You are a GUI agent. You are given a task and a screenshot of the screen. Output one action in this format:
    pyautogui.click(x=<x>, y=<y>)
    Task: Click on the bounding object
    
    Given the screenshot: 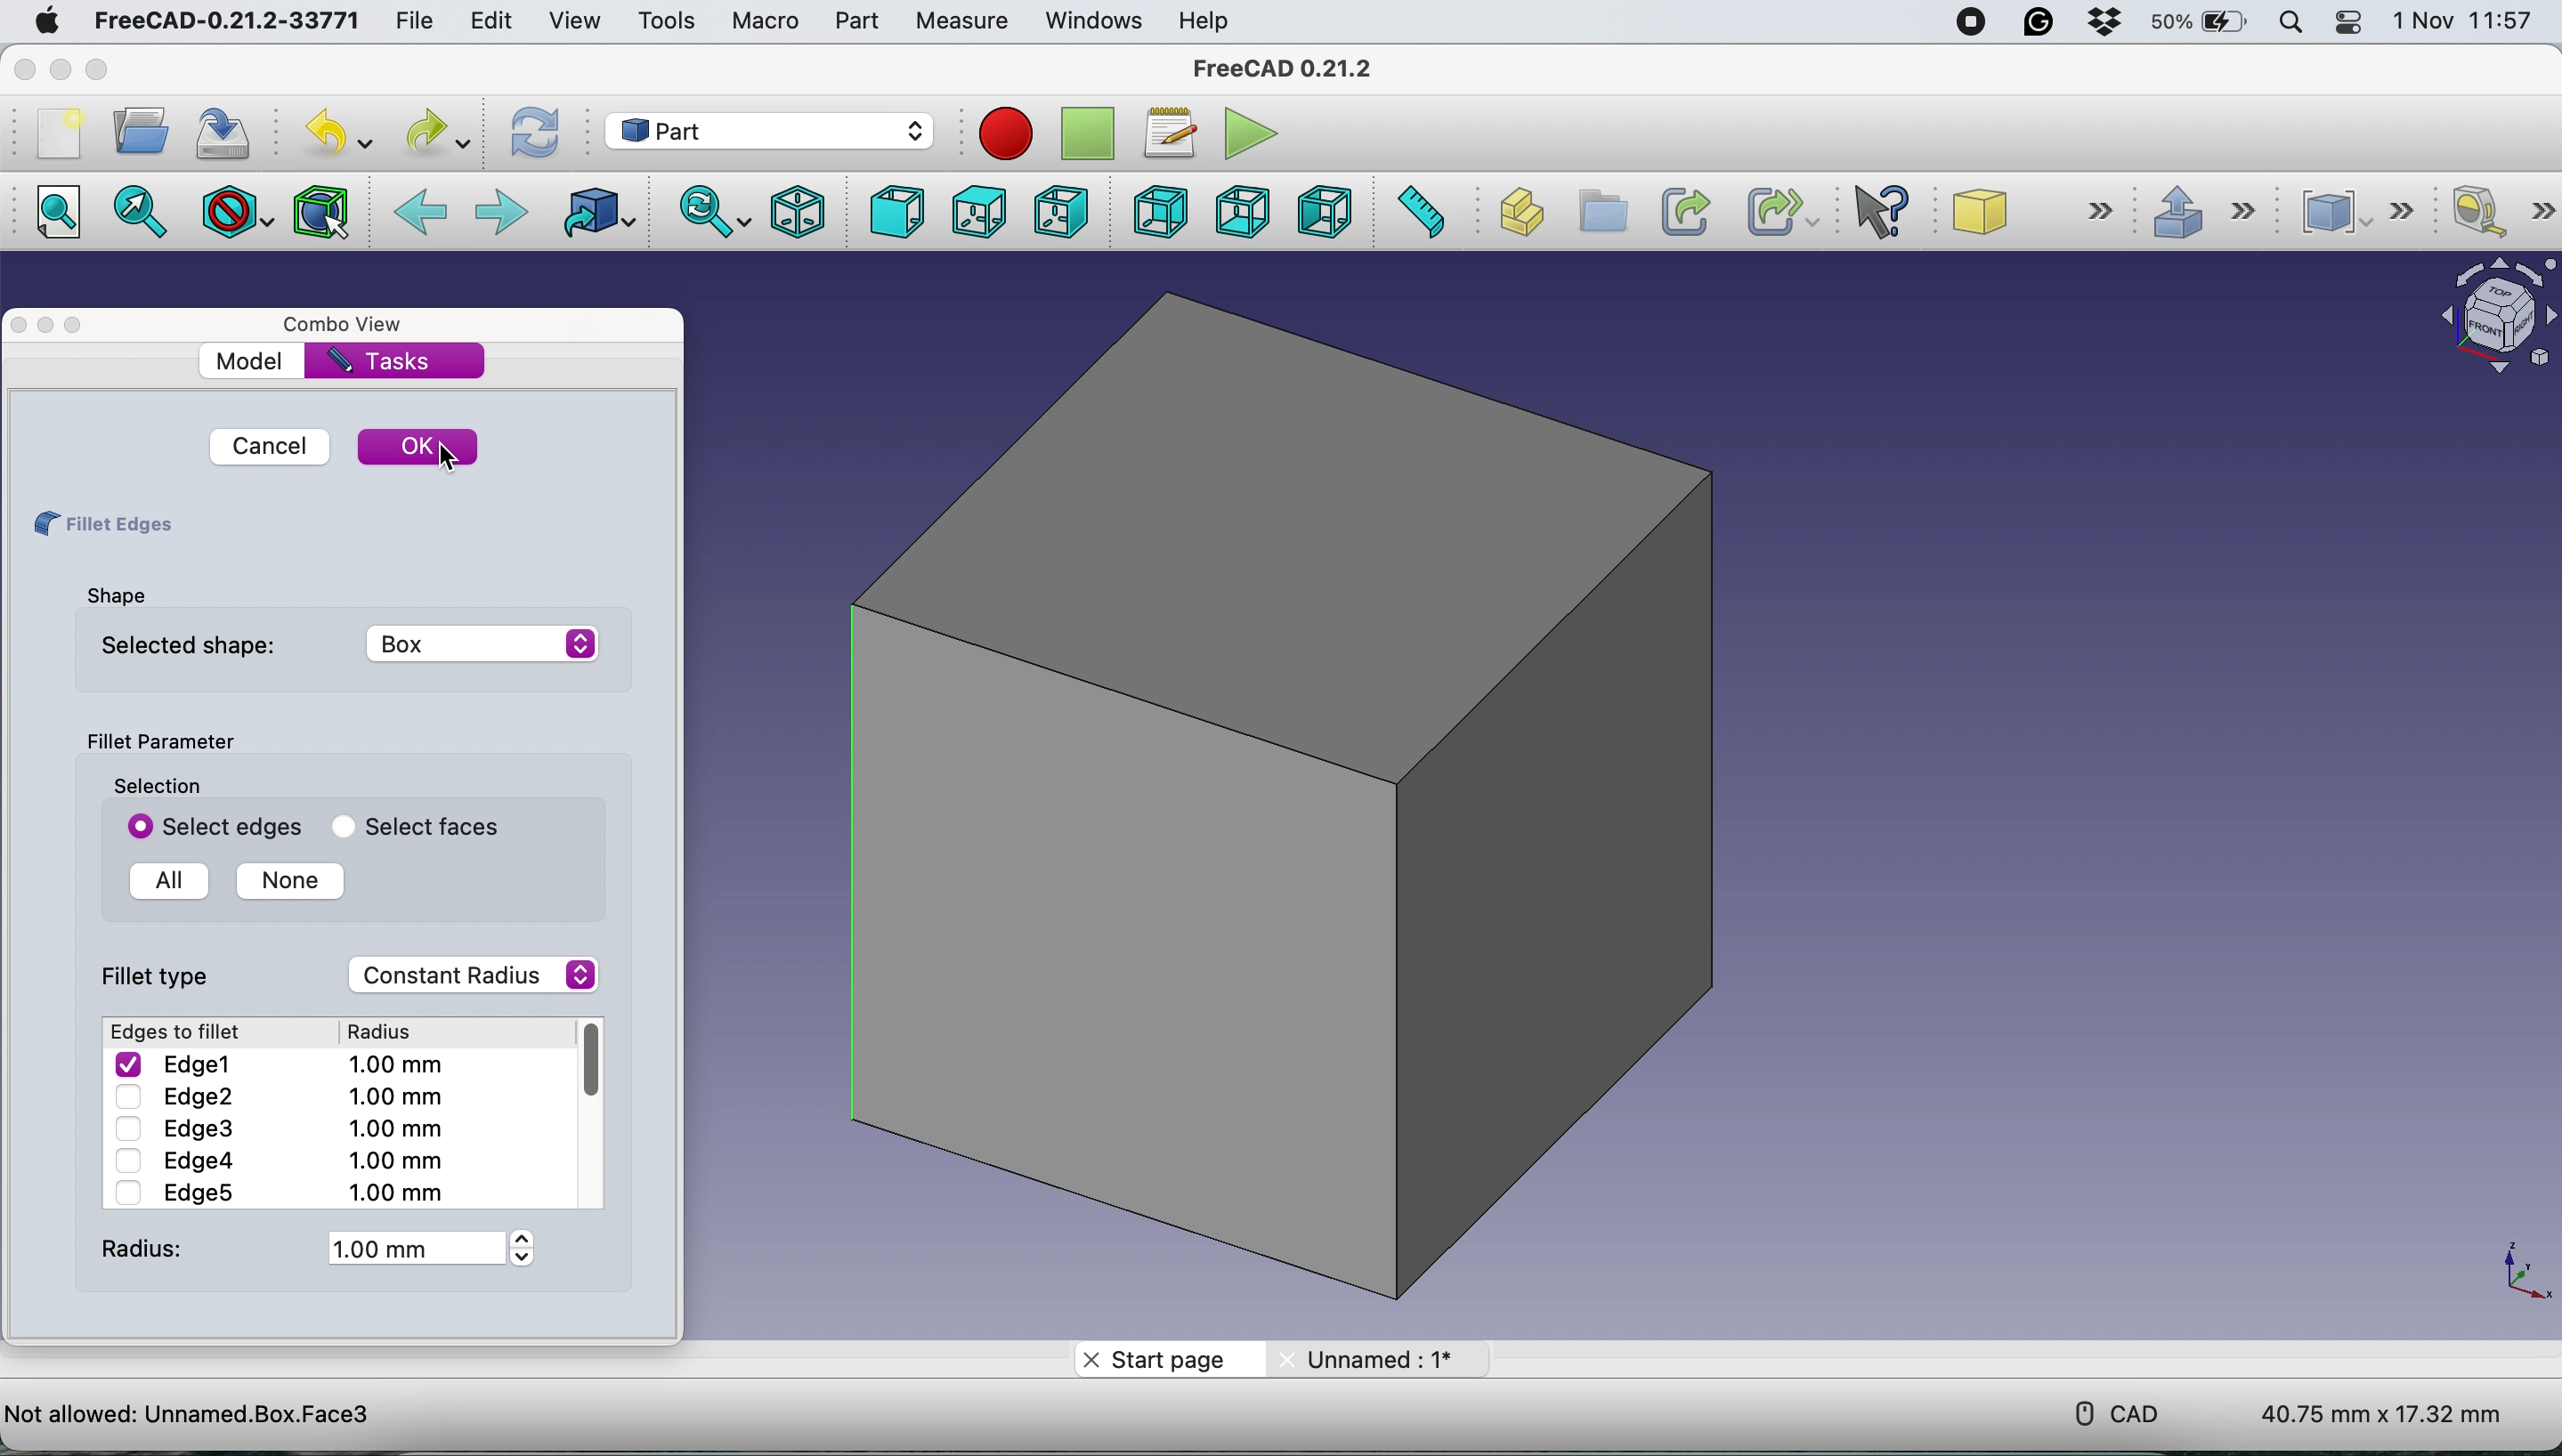 What is the action you would take?
    pyautogui.click(x=322, y=213)
    